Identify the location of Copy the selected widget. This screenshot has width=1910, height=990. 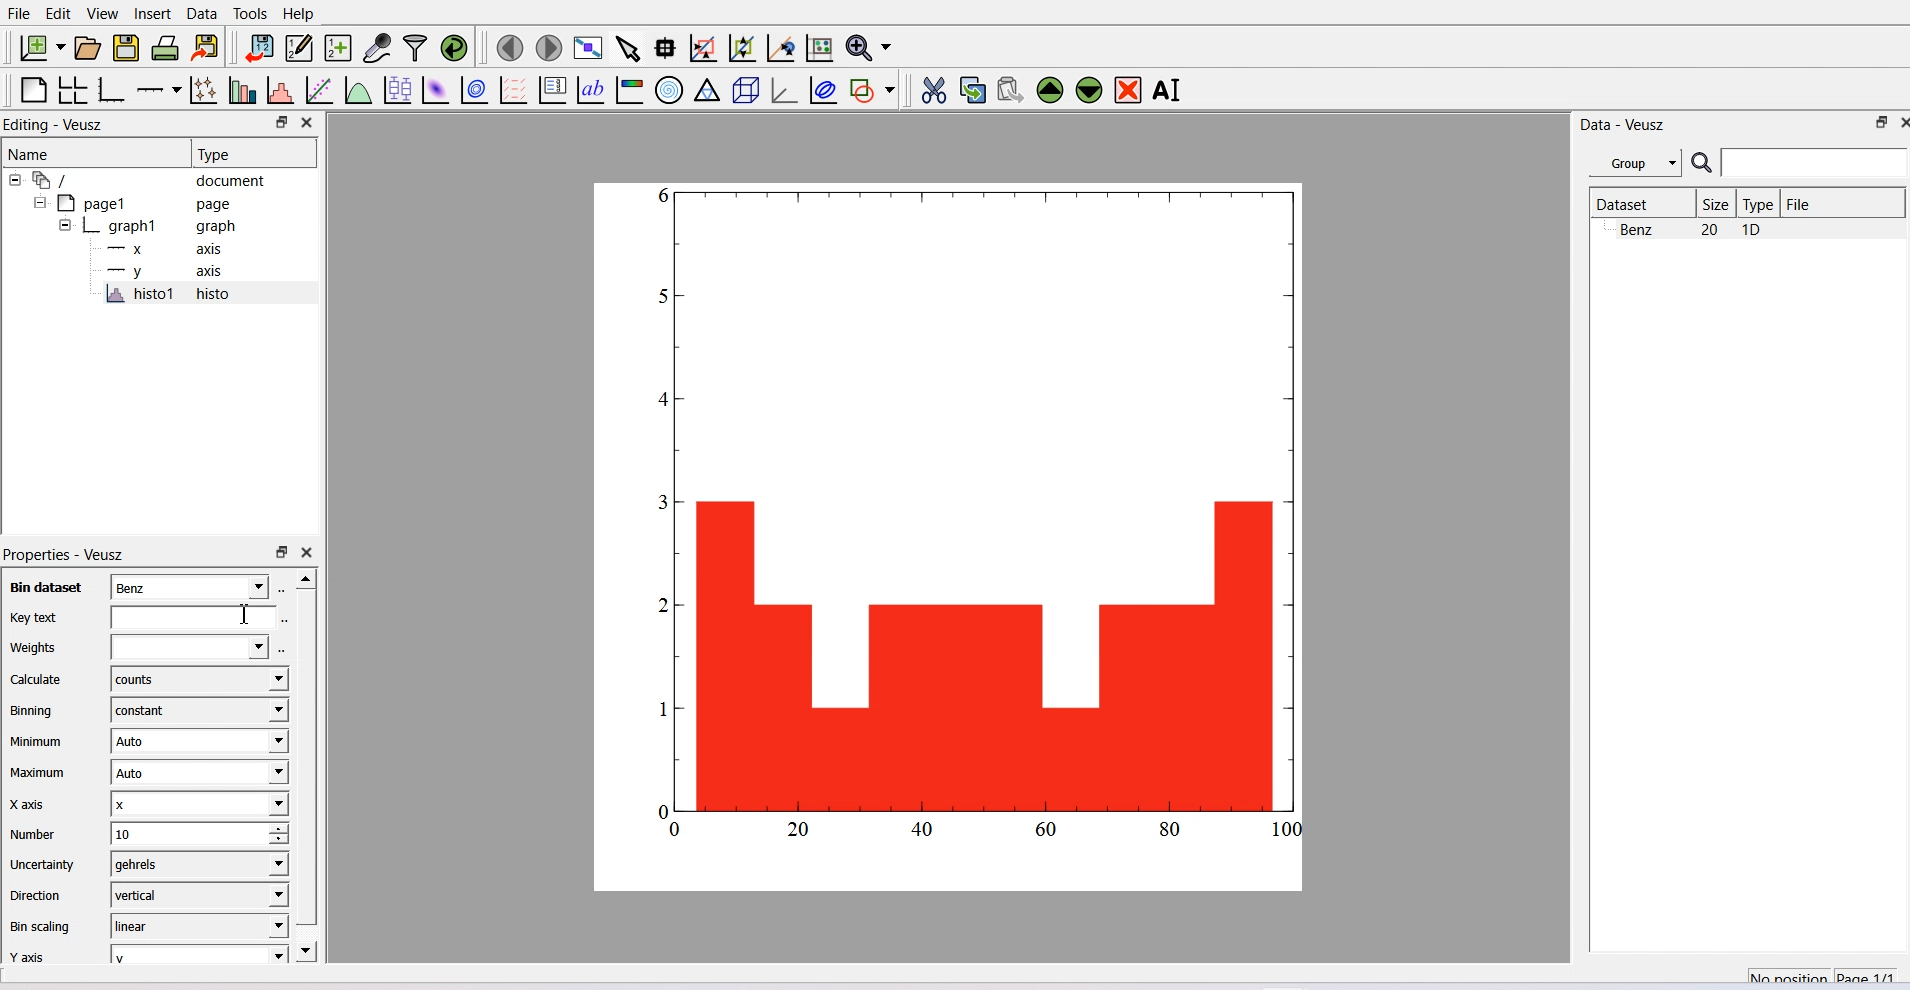
(973, 90).